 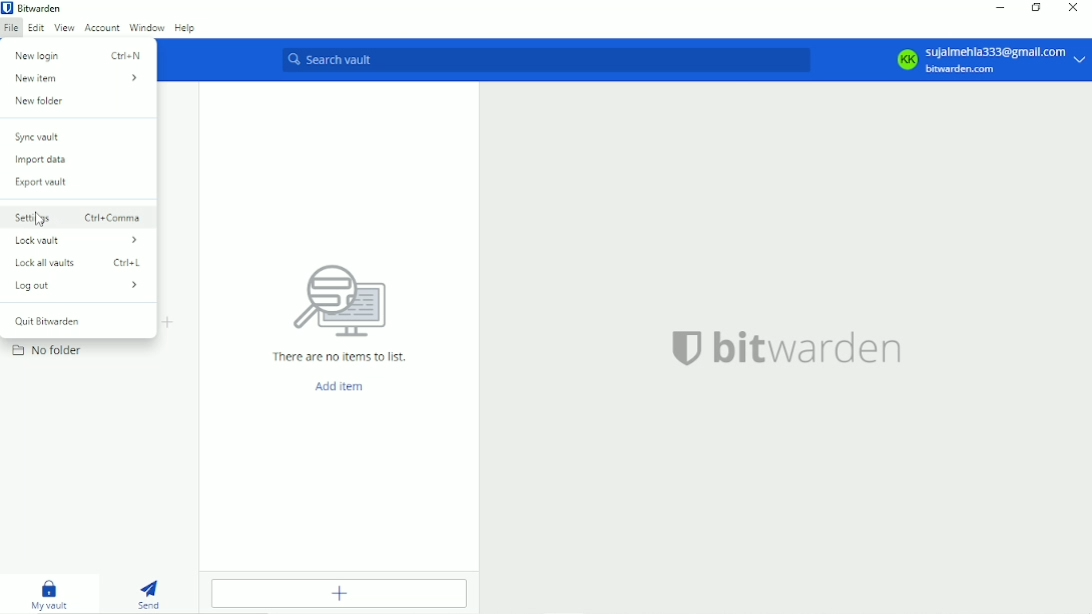 What do you see at coordinates (40, 160) in the screenshot?
I see `Import data` at bounding box center [40, 160].